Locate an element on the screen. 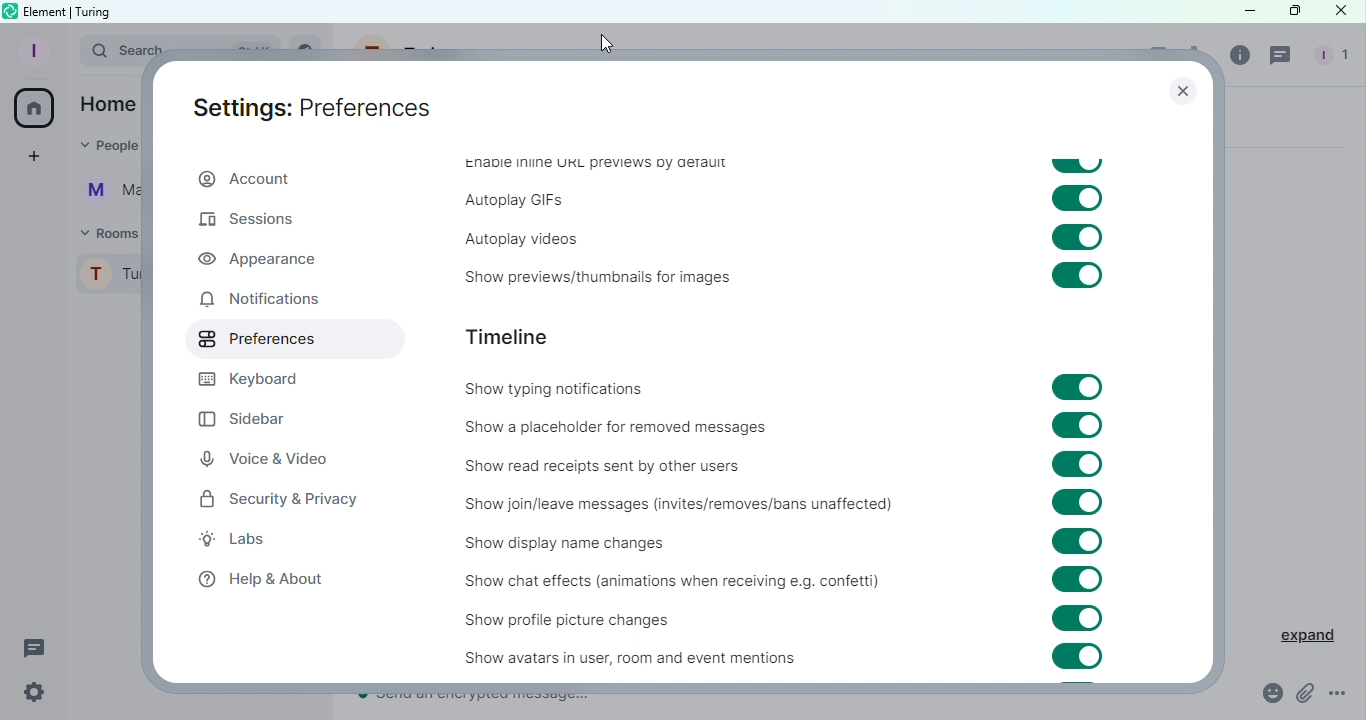  Threads is located at coordinates (1283, 58).